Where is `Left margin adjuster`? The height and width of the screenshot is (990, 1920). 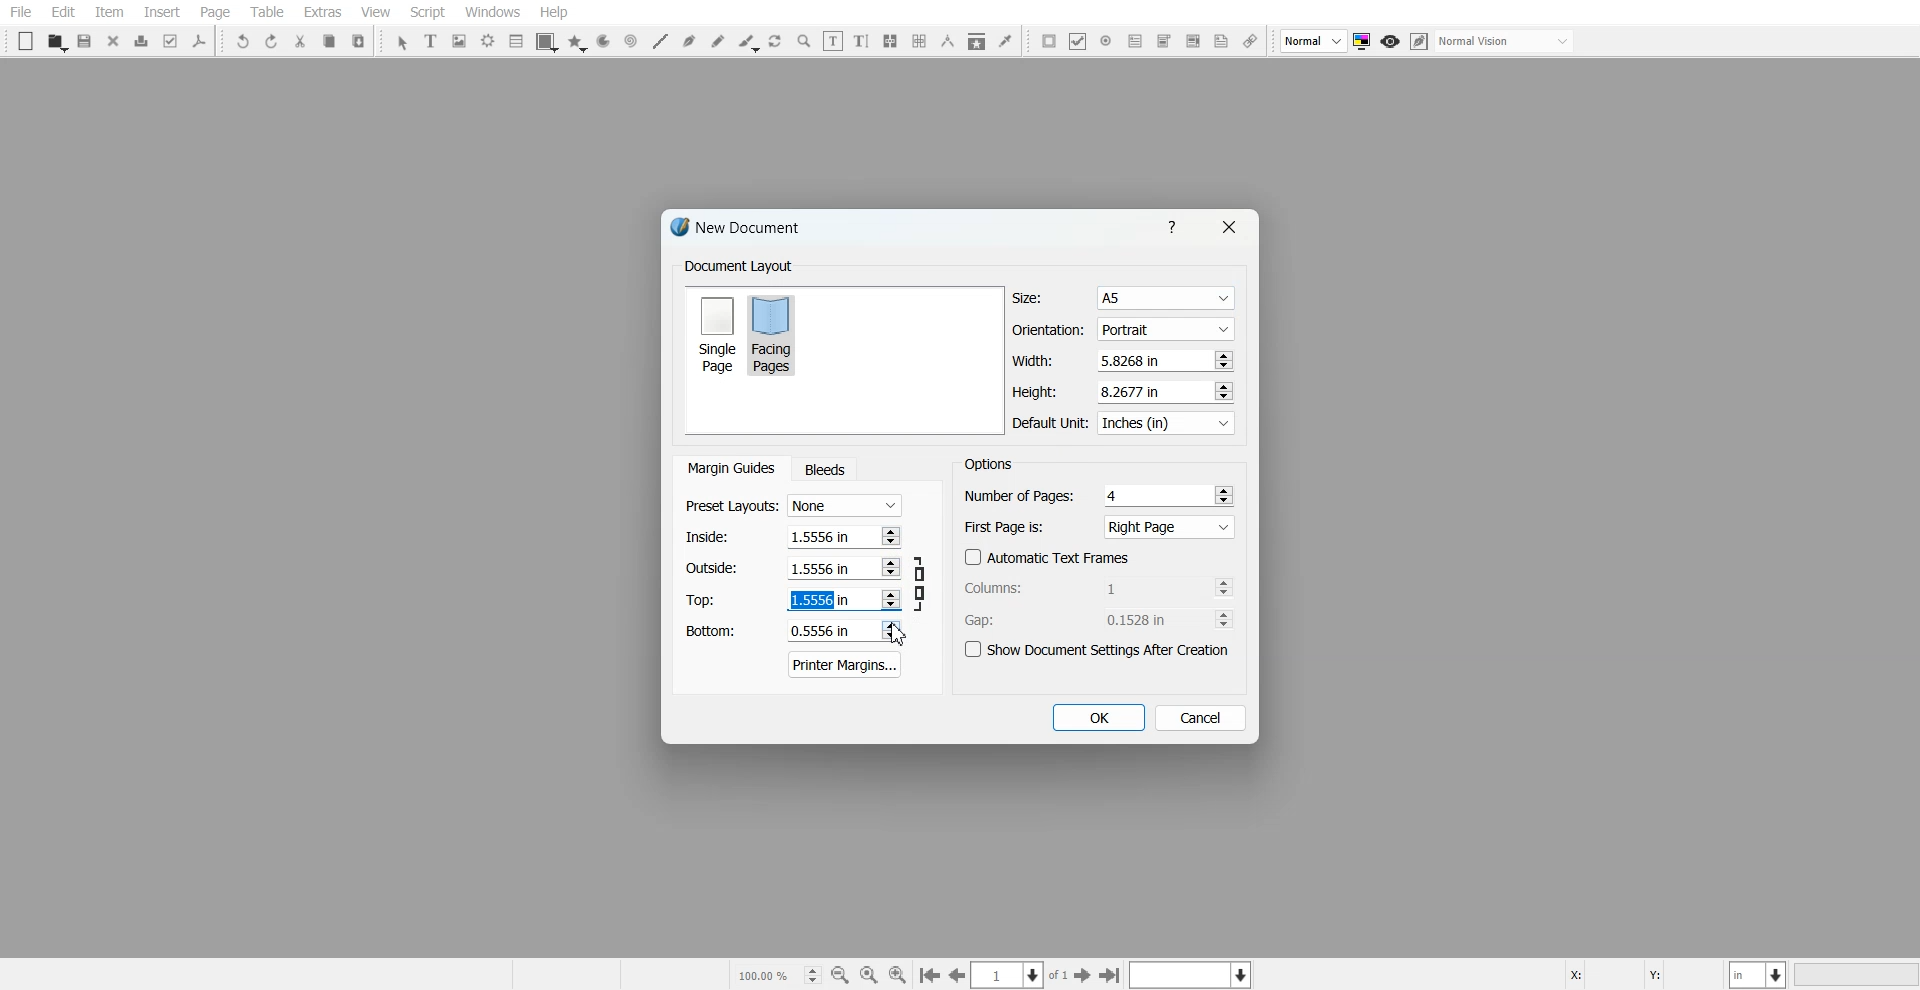
Left margin adjuster is located at coordinates (793, 536).